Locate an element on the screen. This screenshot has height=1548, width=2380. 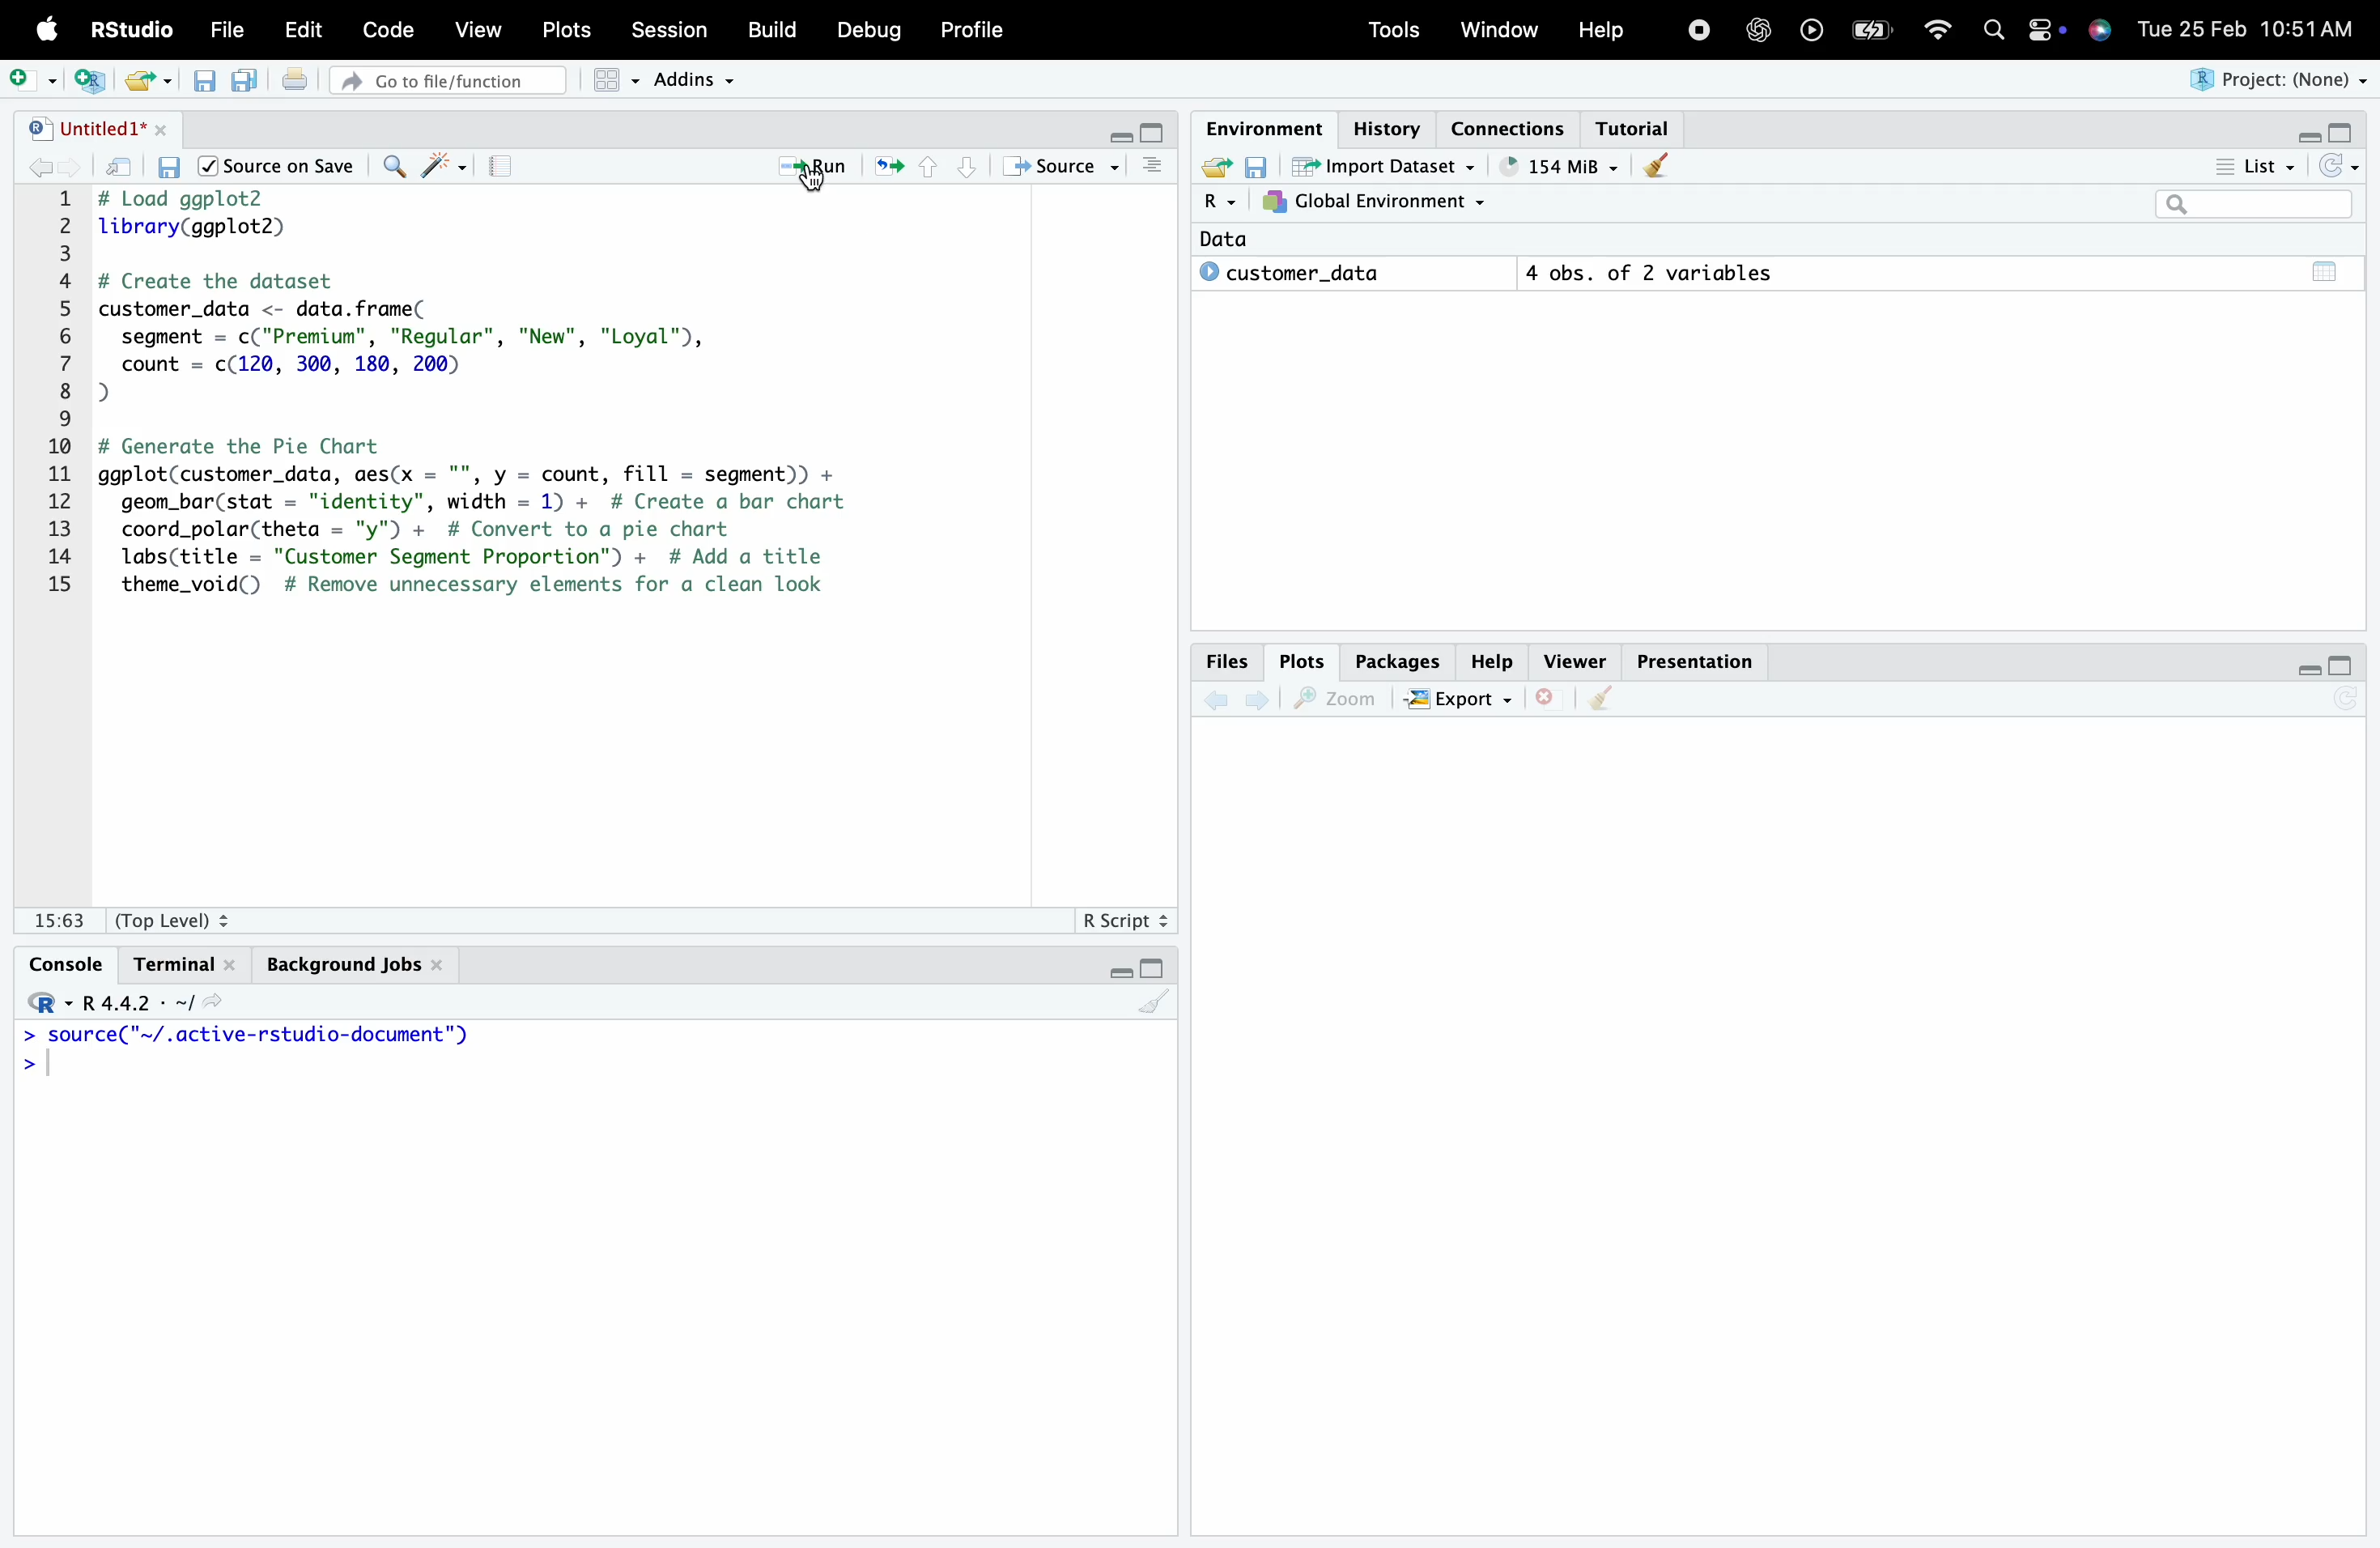
» Go to file/function is located at coordinates (447, 80).